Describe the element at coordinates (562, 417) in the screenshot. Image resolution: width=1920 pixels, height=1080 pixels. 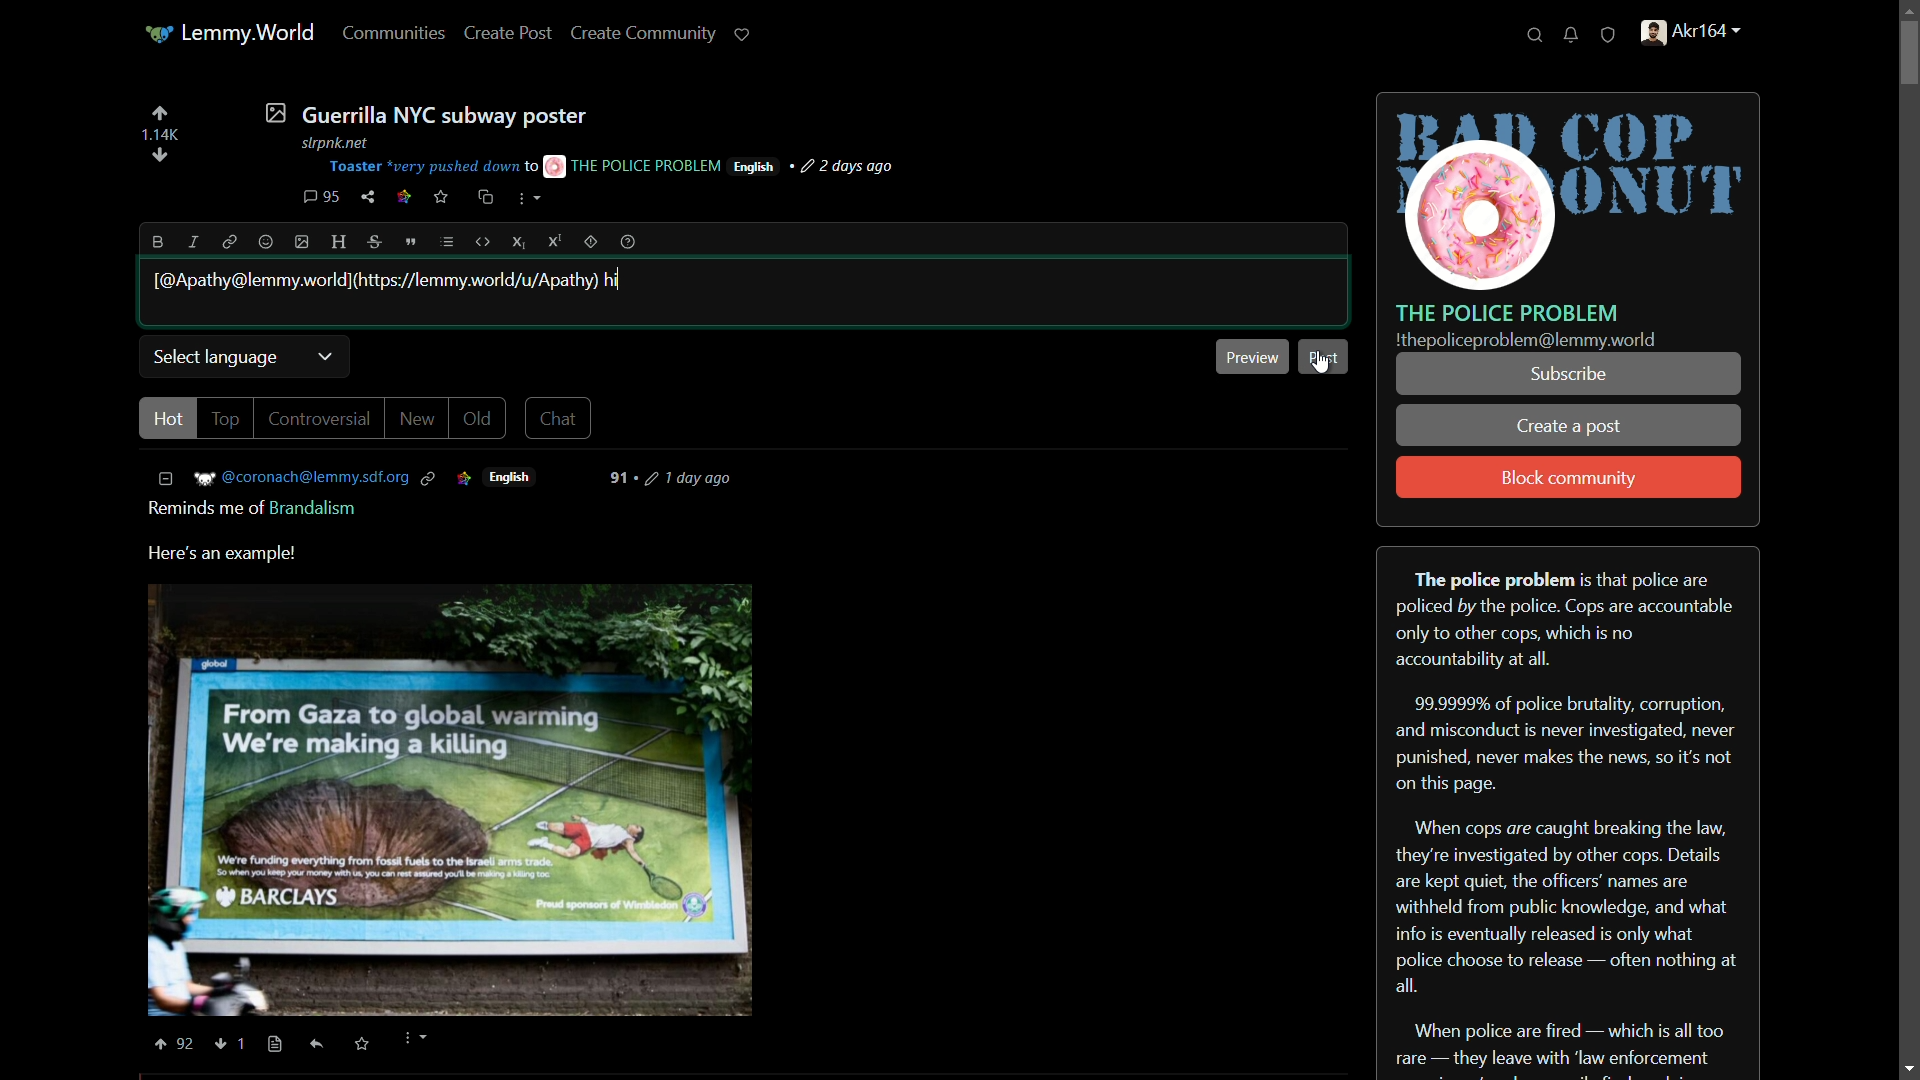
I see `chat` at that location.